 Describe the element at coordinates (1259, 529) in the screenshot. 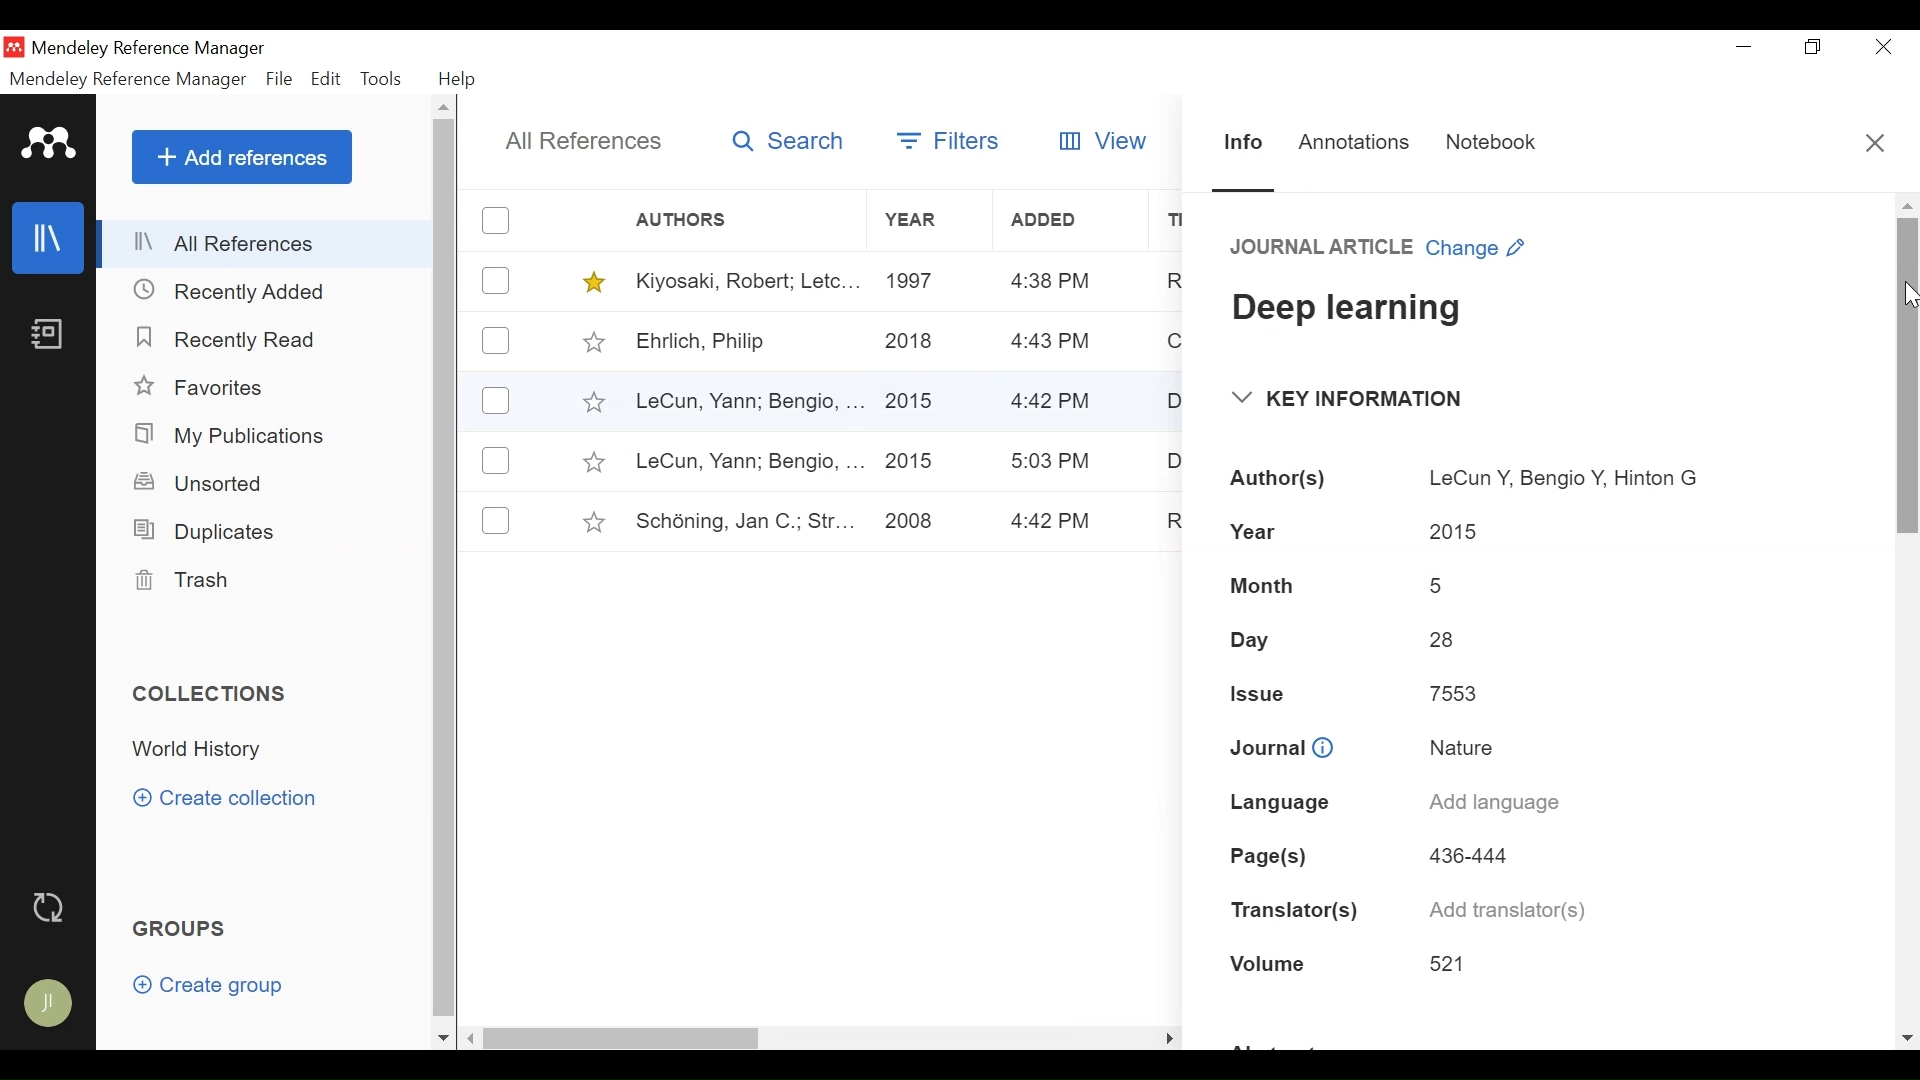

I see `Year` at that location.